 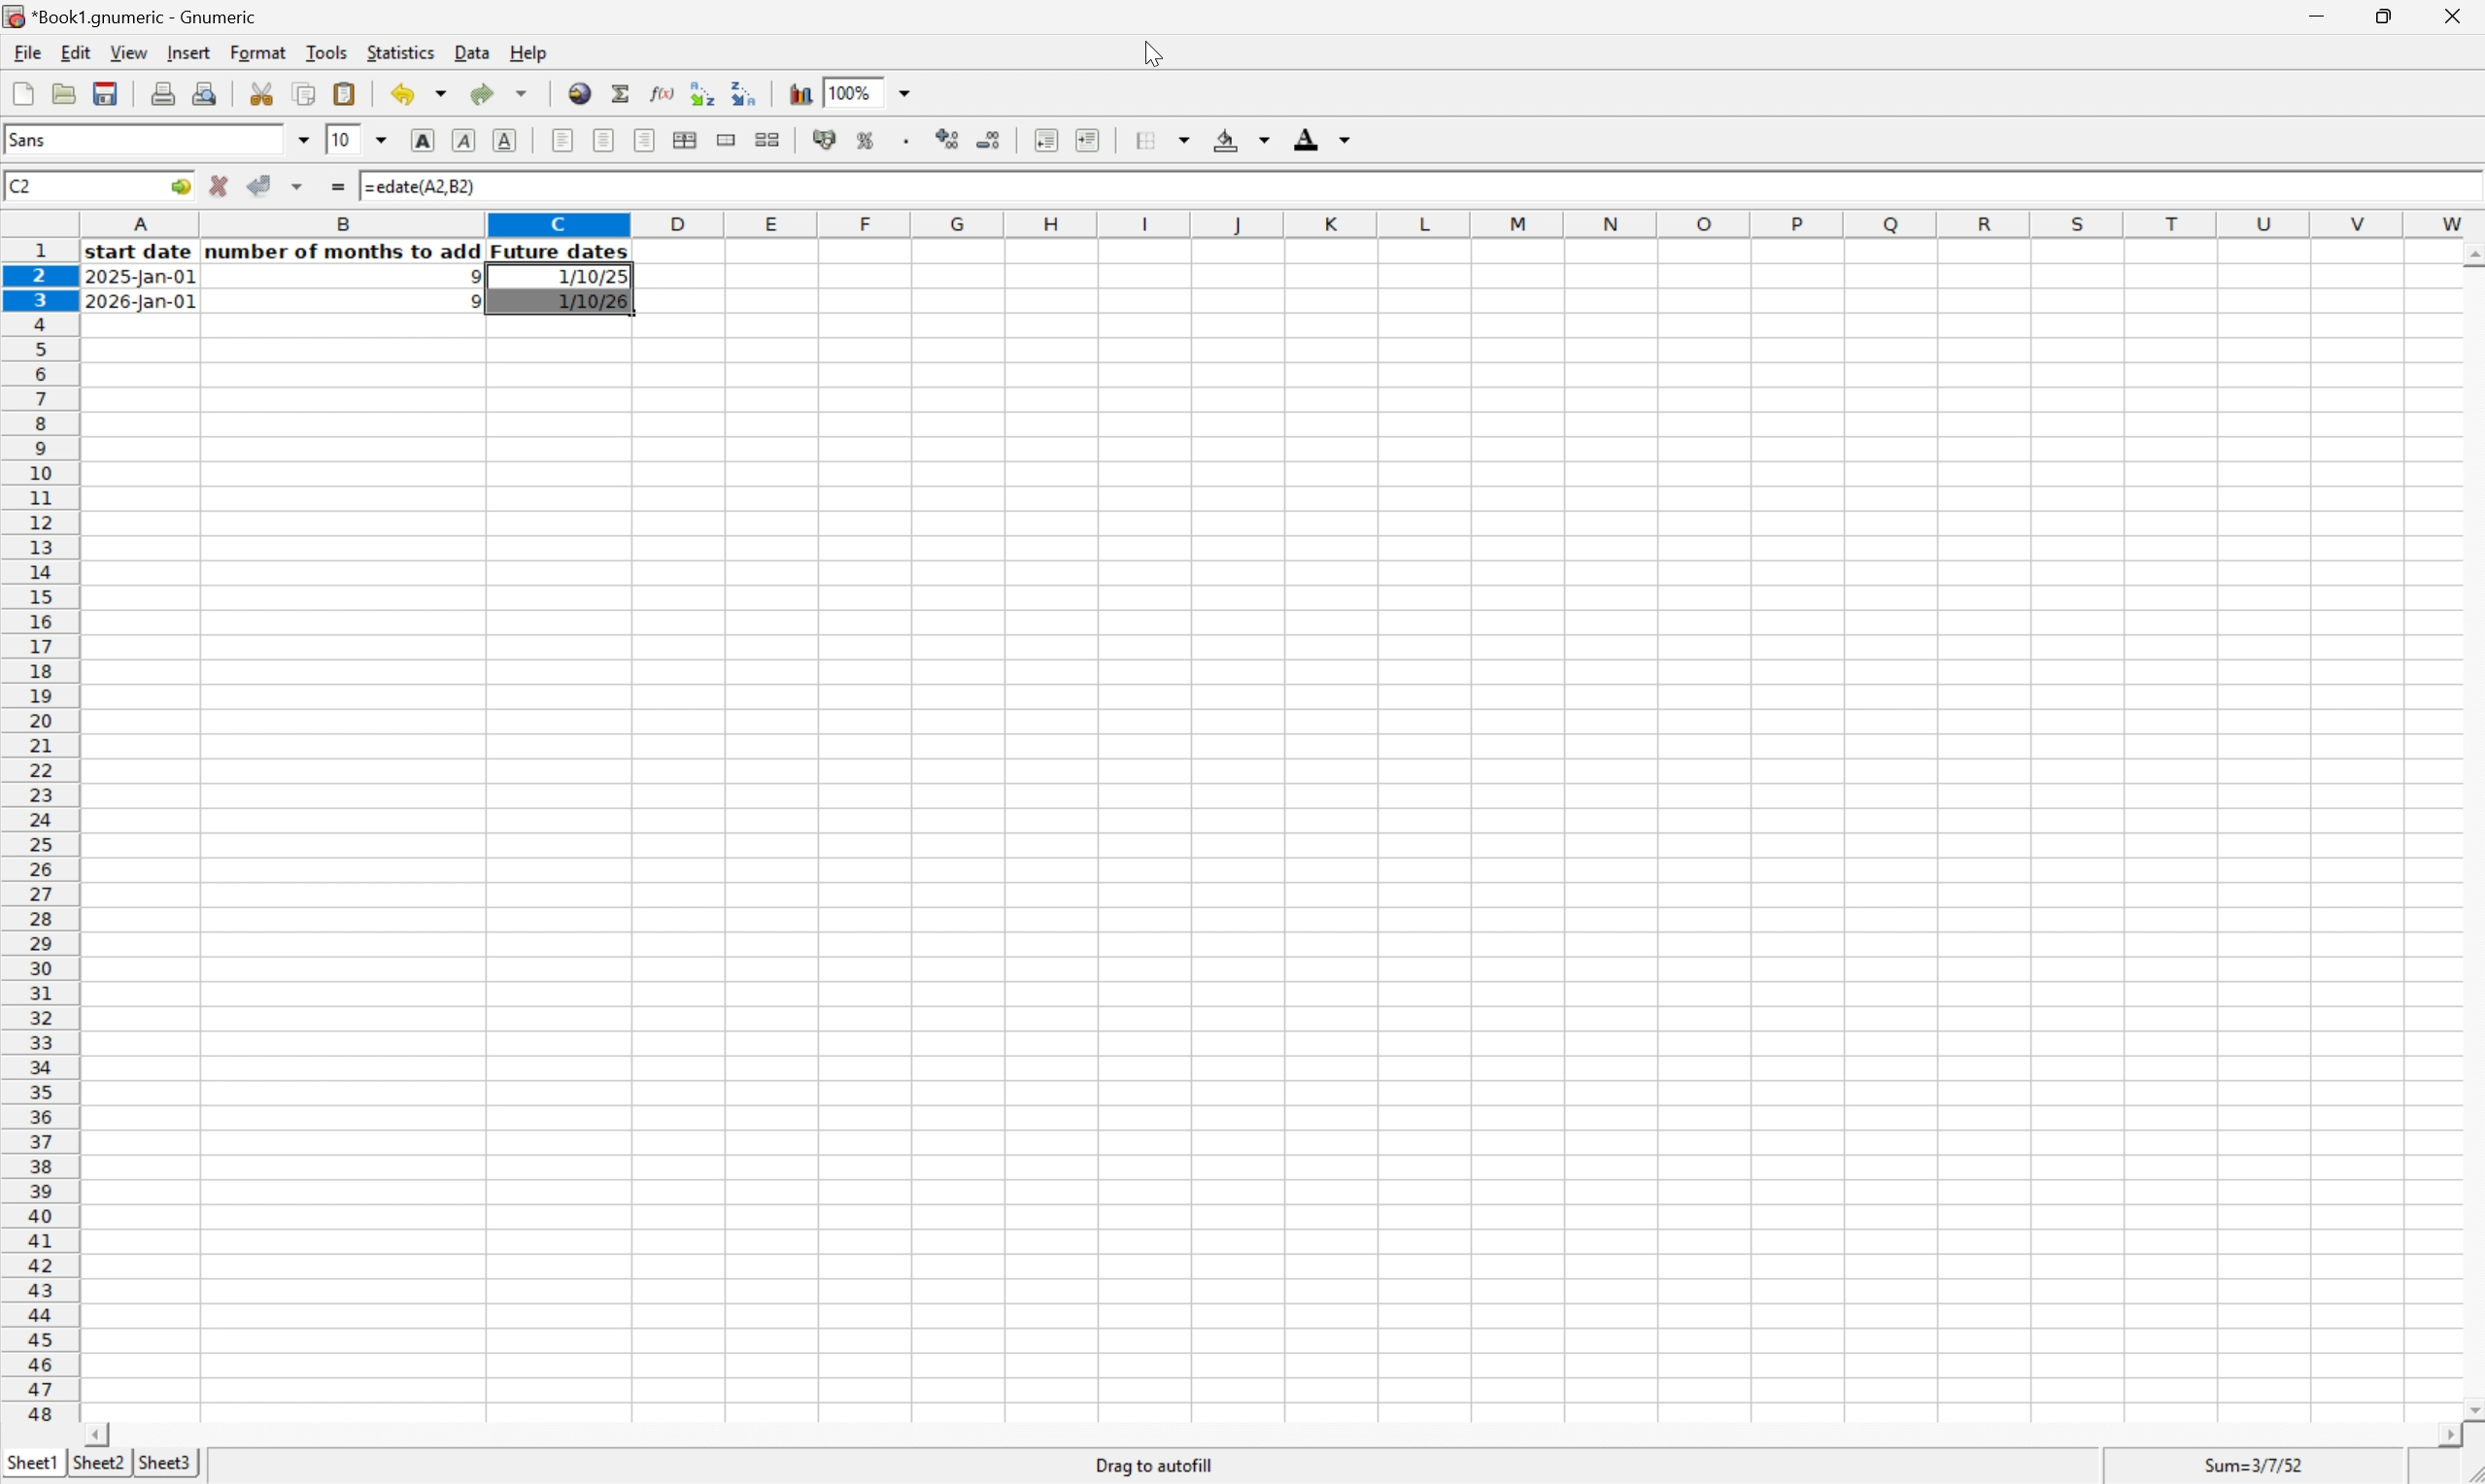 I want to click on Print preview, so click(x=205, y=92).